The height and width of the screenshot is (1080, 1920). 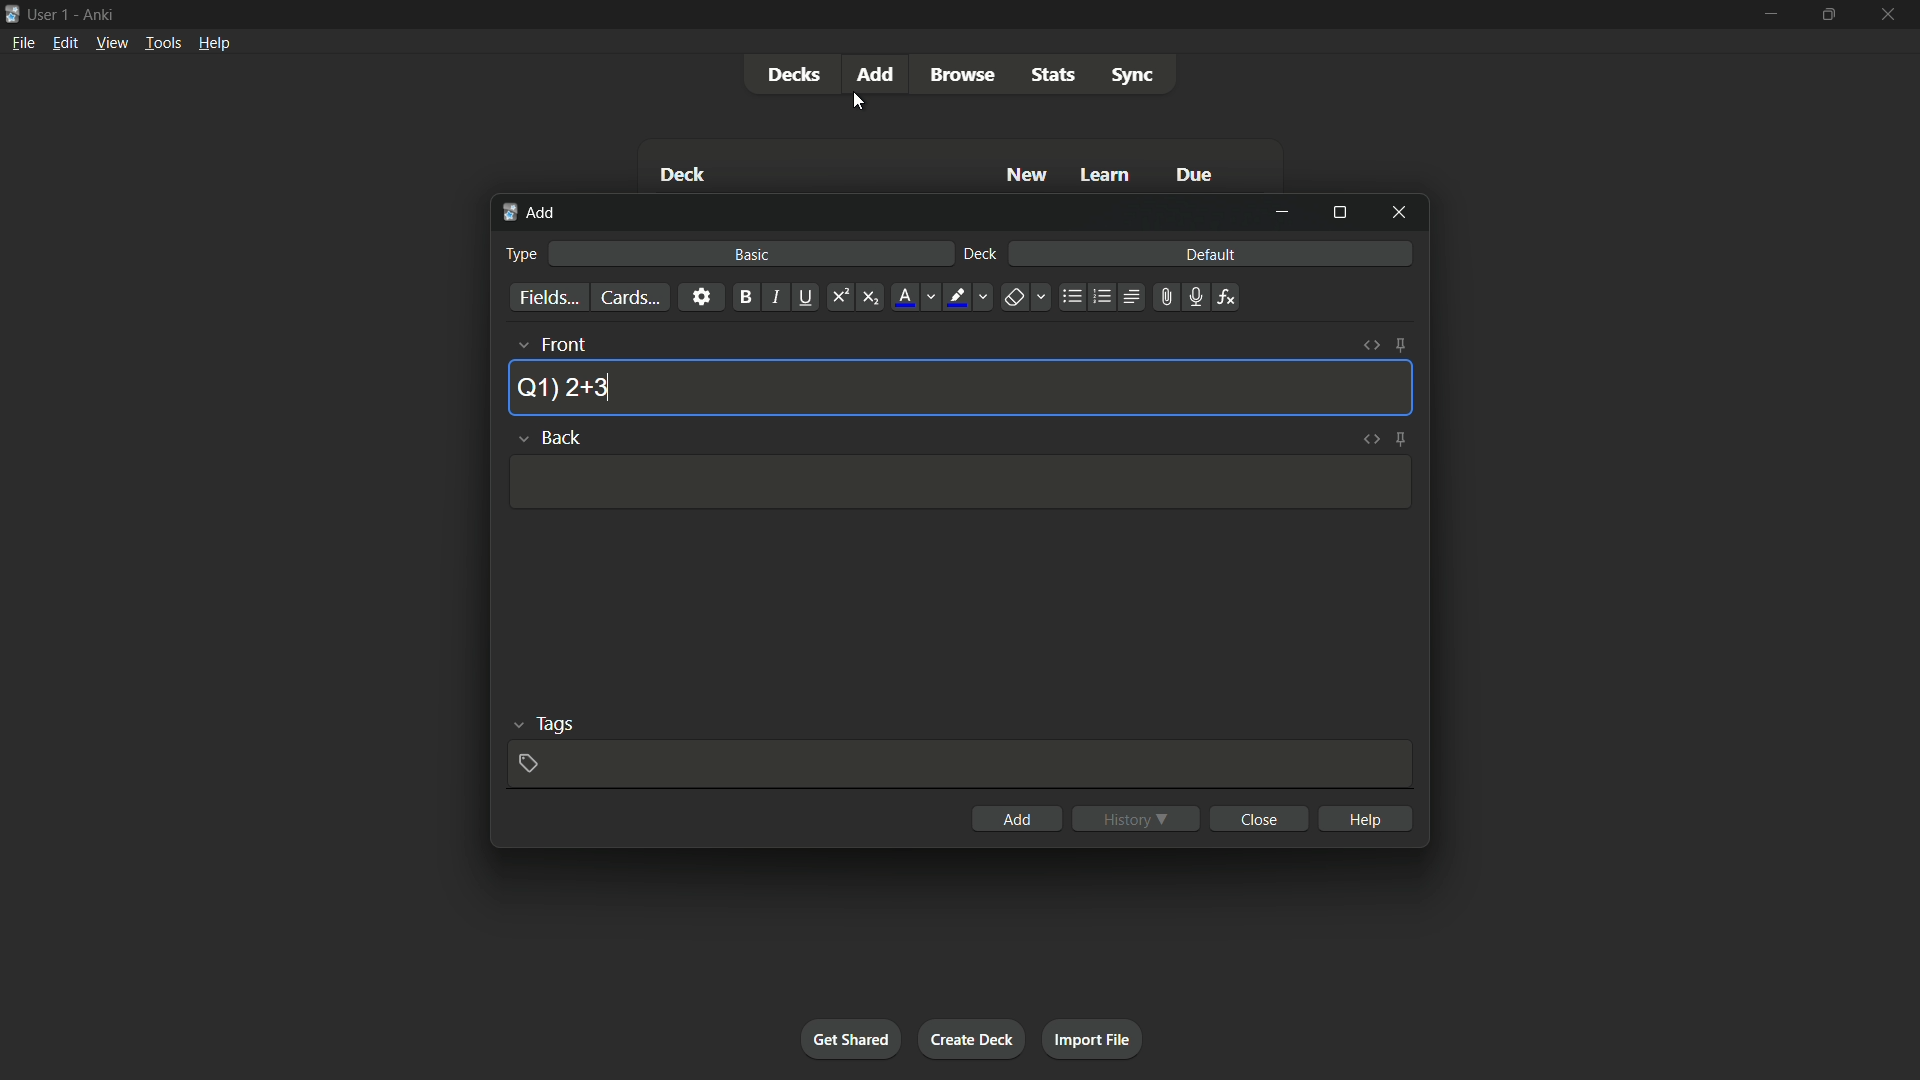 I want to click on ordered list, so click(x=1102, y=297).